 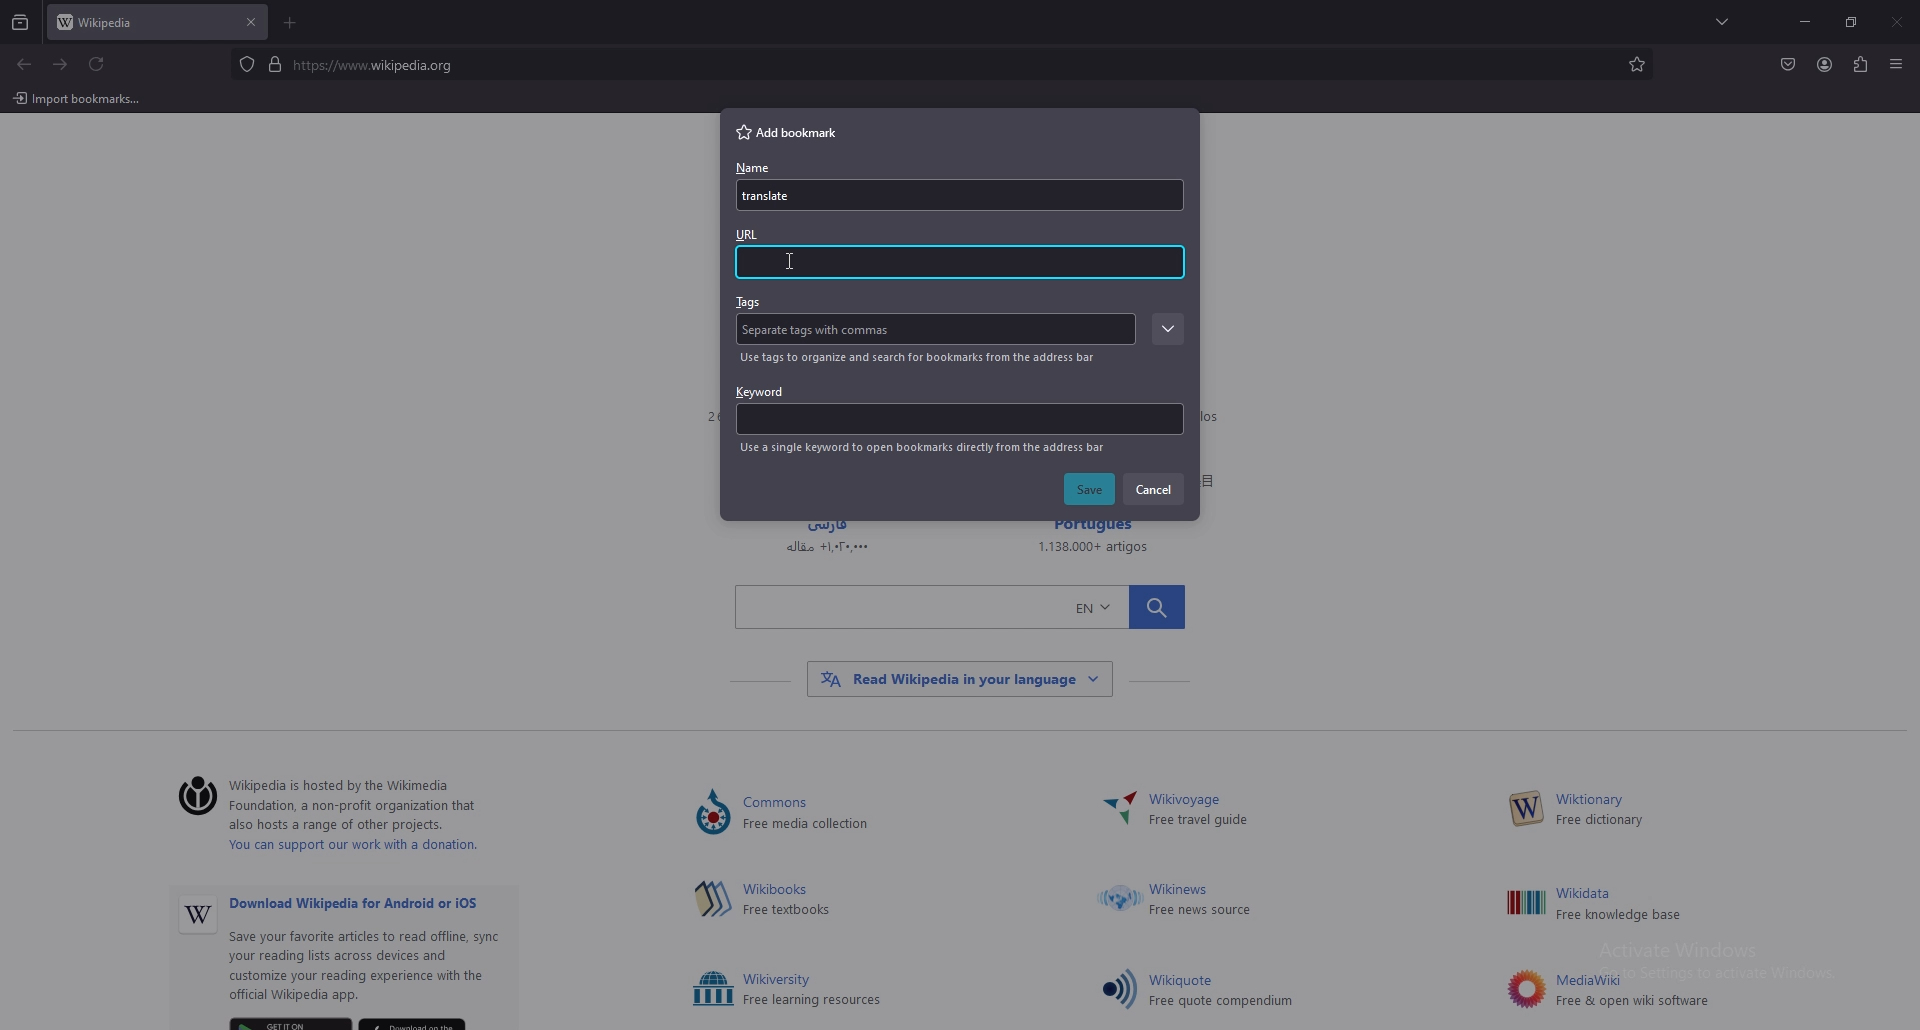 What do you see at coordinates (773, 196) in the screenshot?
I see `name` at bounding box center [773, 196].